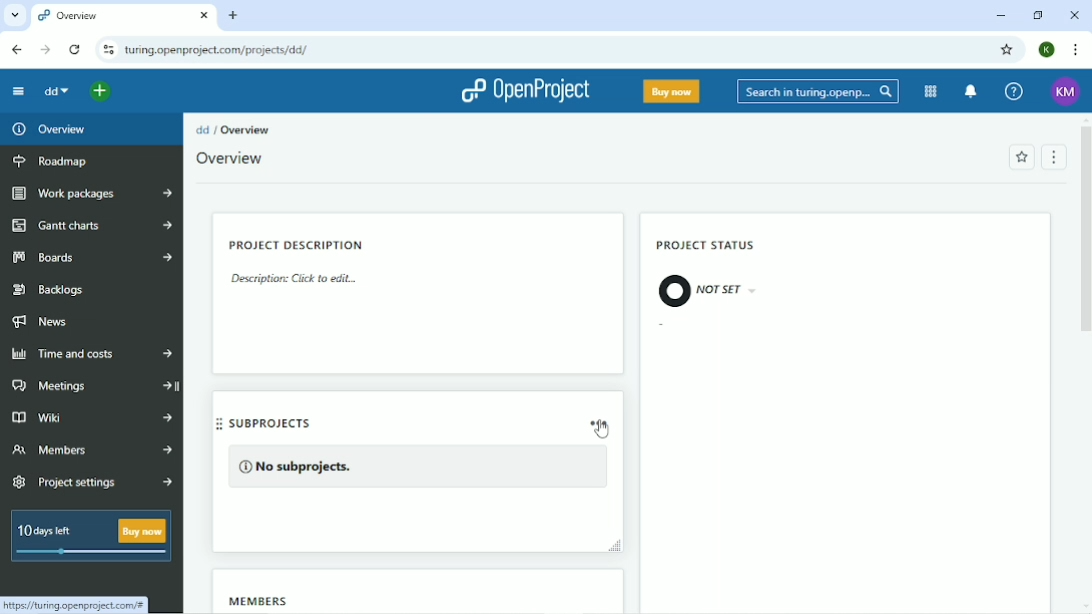 The height and width of the screenshot is (614, 1092). Describe the element at coordinates (418, 468) in the screenshot. I see `No subprojects` at that location.